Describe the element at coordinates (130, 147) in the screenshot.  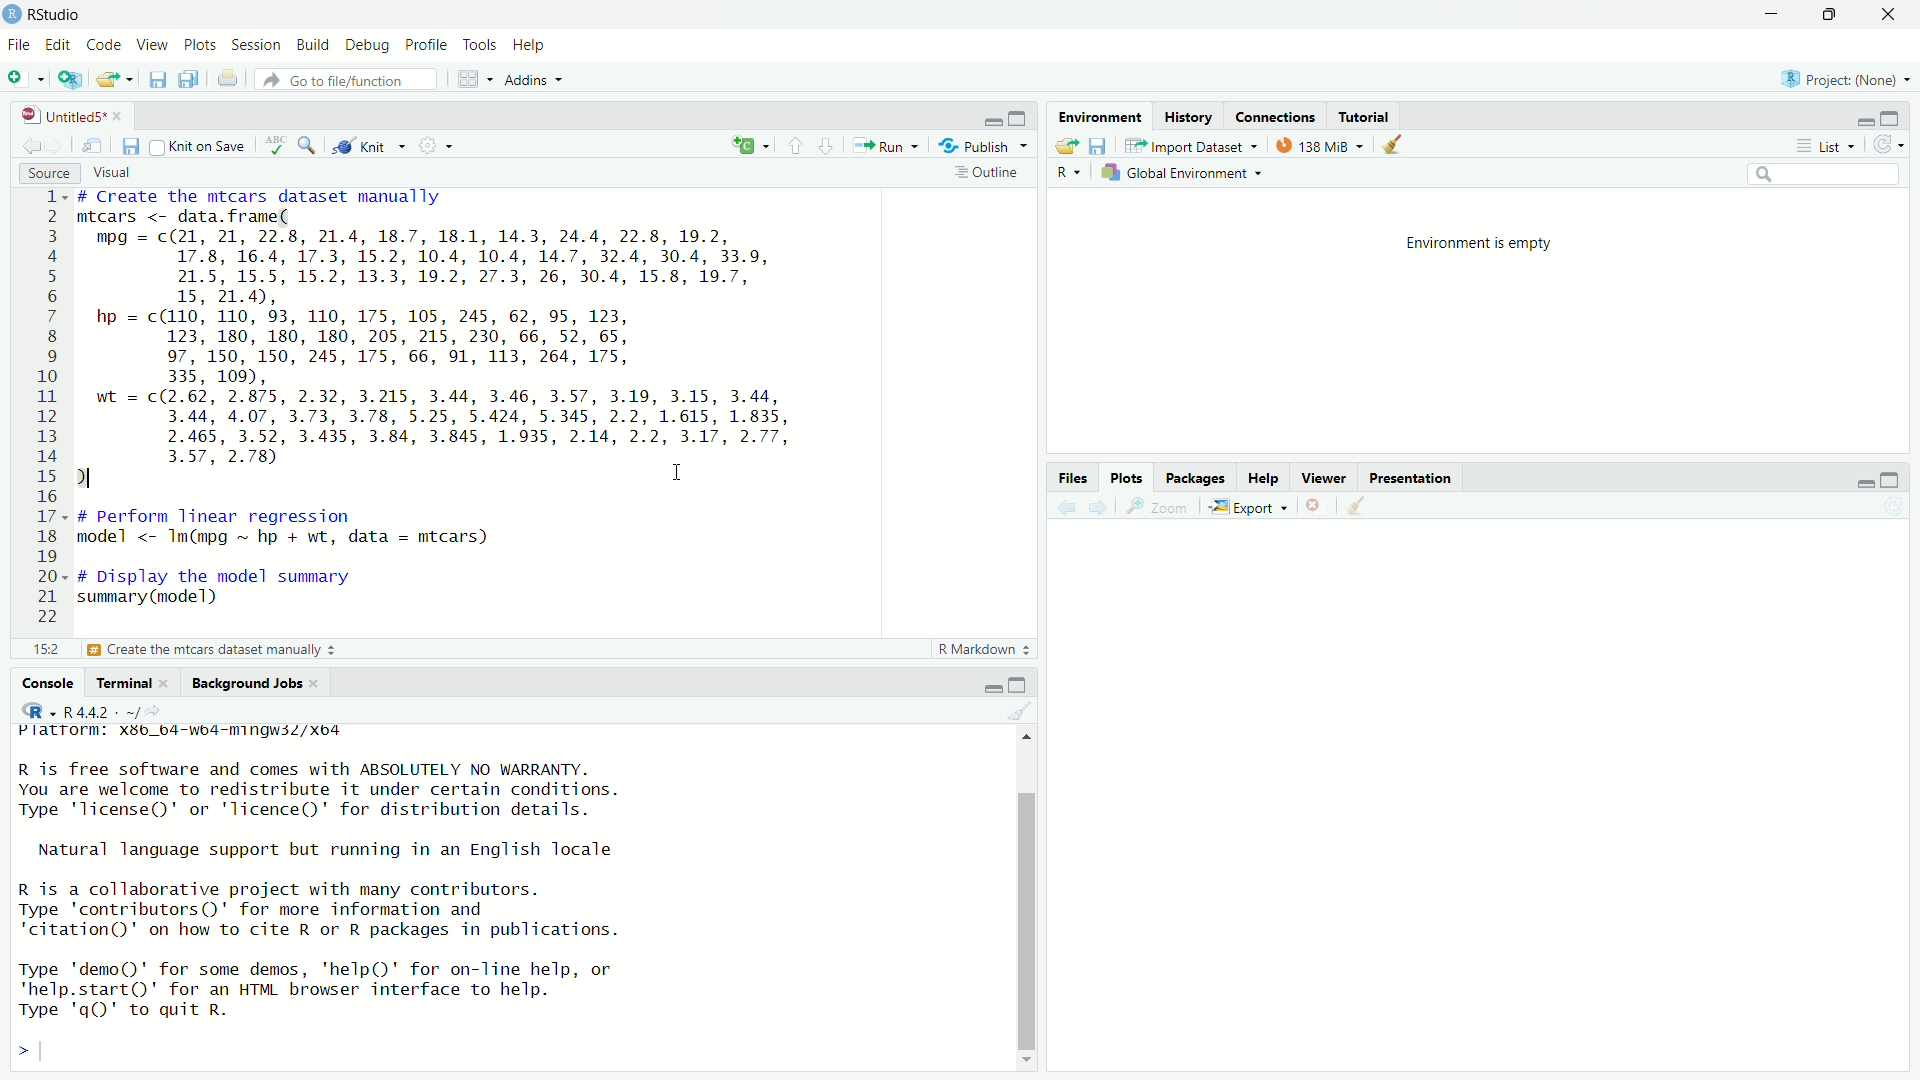
I see `save` at that location.